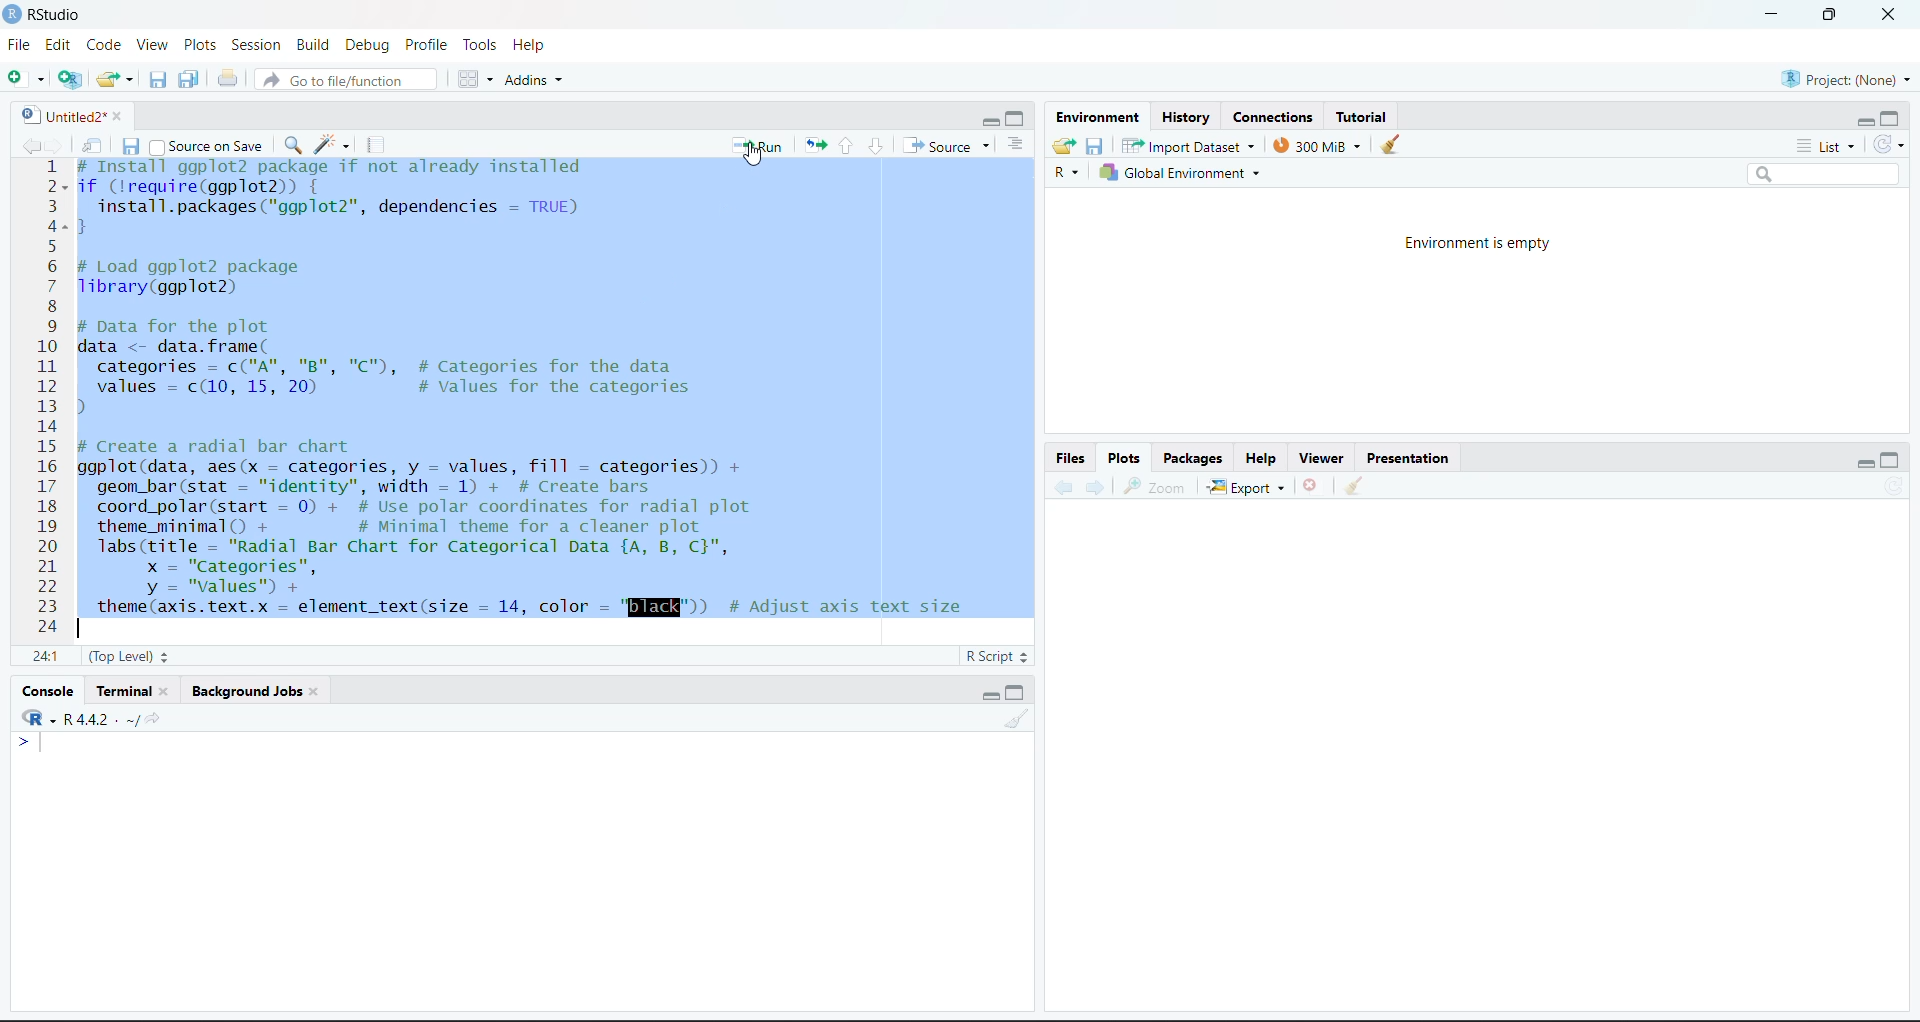  Describe the element at coordinates (57, 142) in the screenshot. I see `go back to the next source location` at that location.